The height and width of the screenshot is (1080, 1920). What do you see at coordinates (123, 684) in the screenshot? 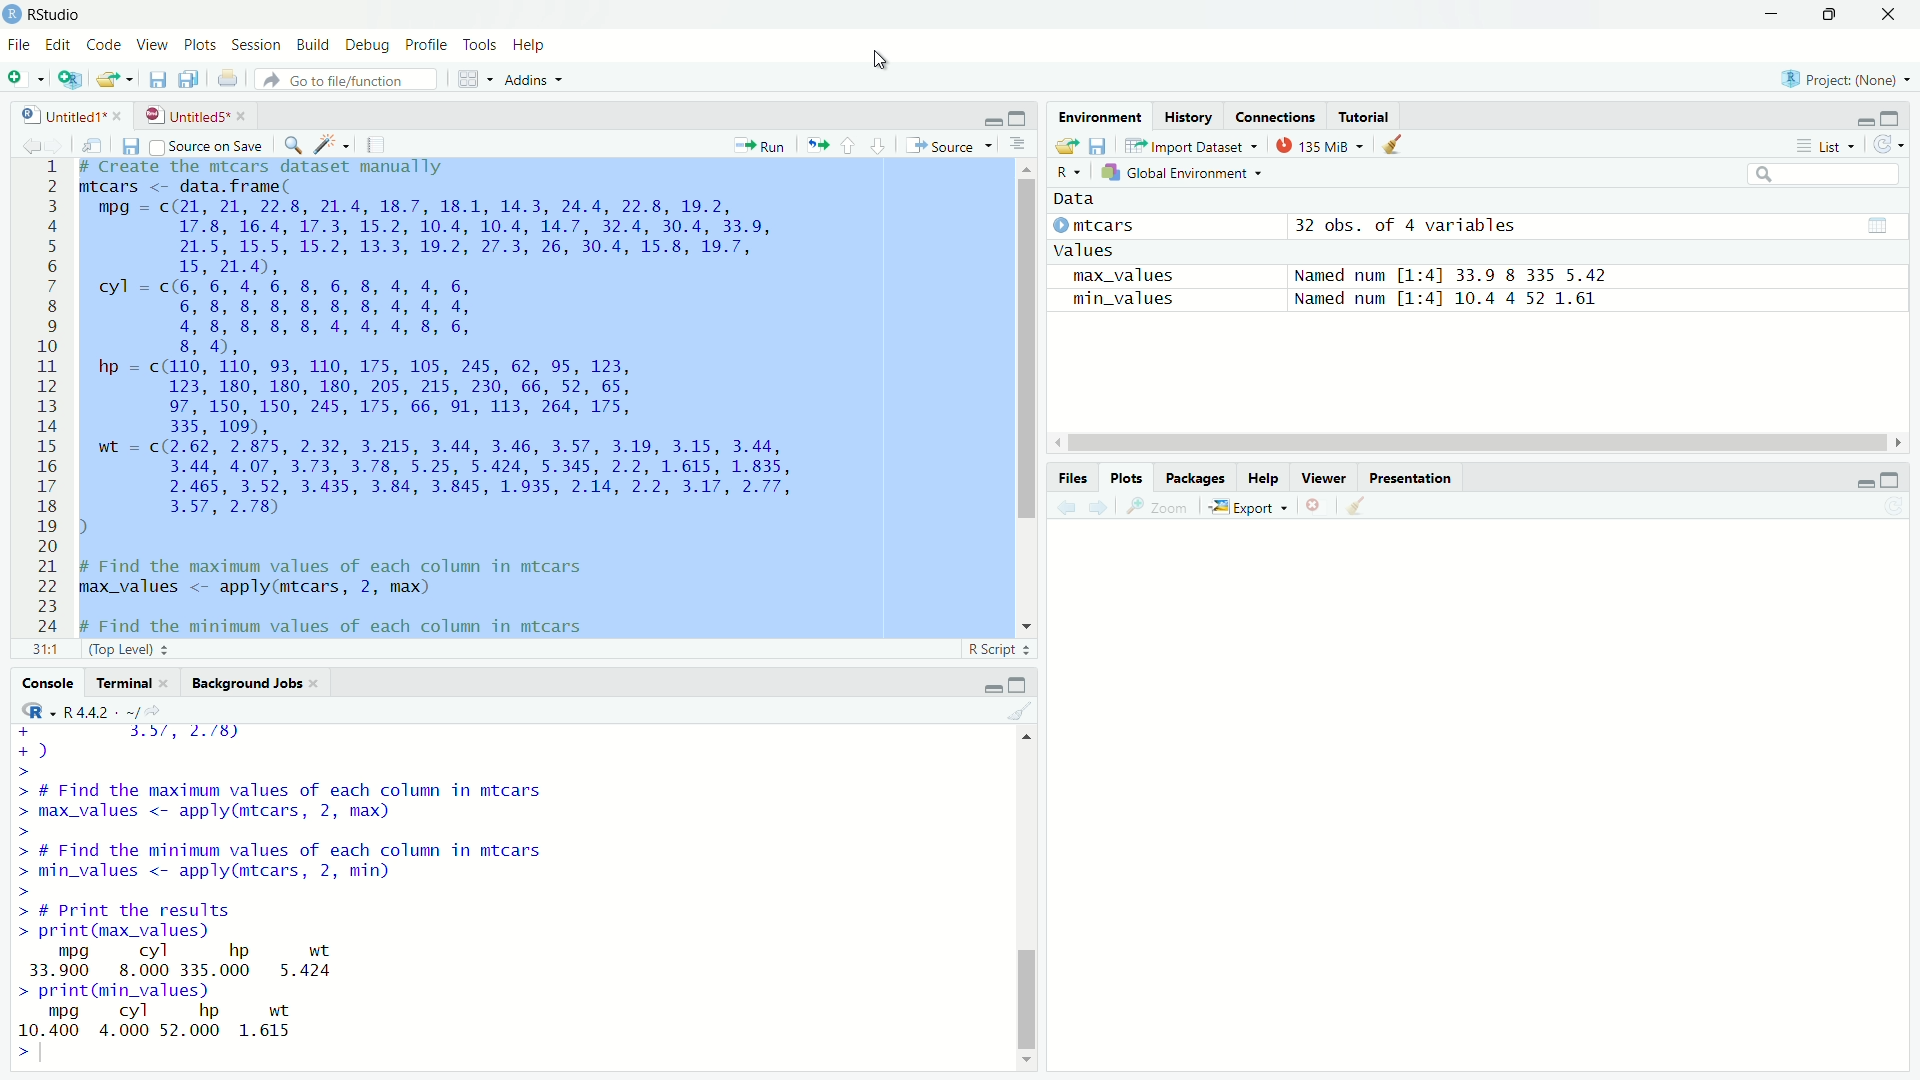
I see `Terminal` at bounding box center [123, 684].